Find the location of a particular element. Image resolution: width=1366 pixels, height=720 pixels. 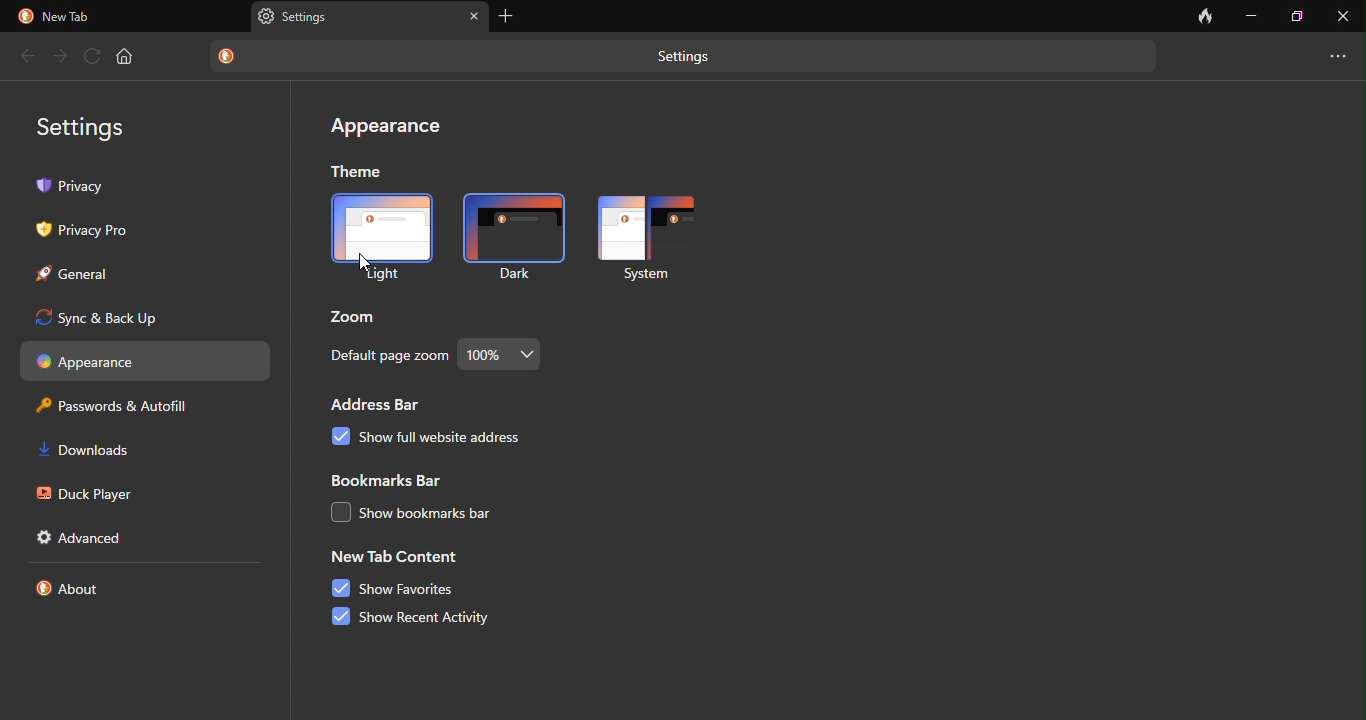

about is located at coordinates (76, 592).